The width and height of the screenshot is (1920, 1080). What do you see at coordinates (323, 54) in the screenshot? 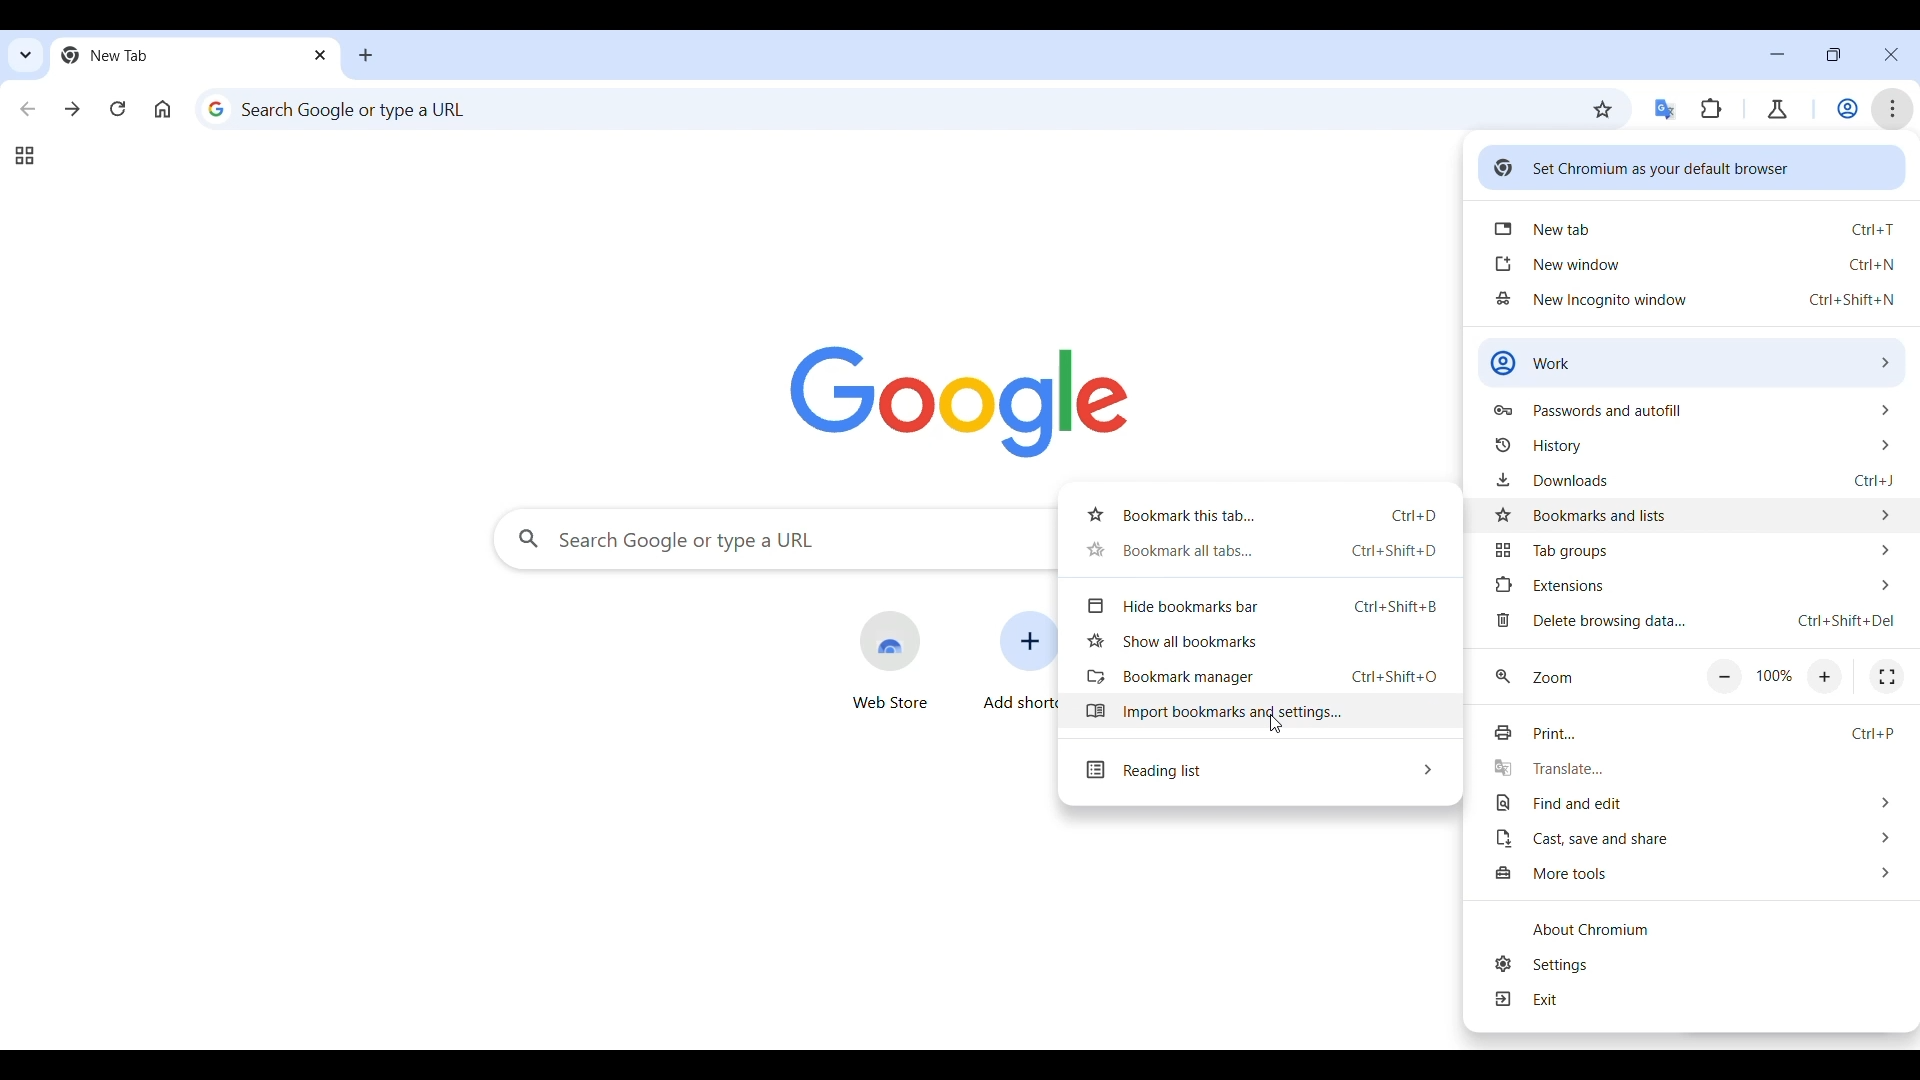
I see `Close tab` at bounding box center [323, 54].